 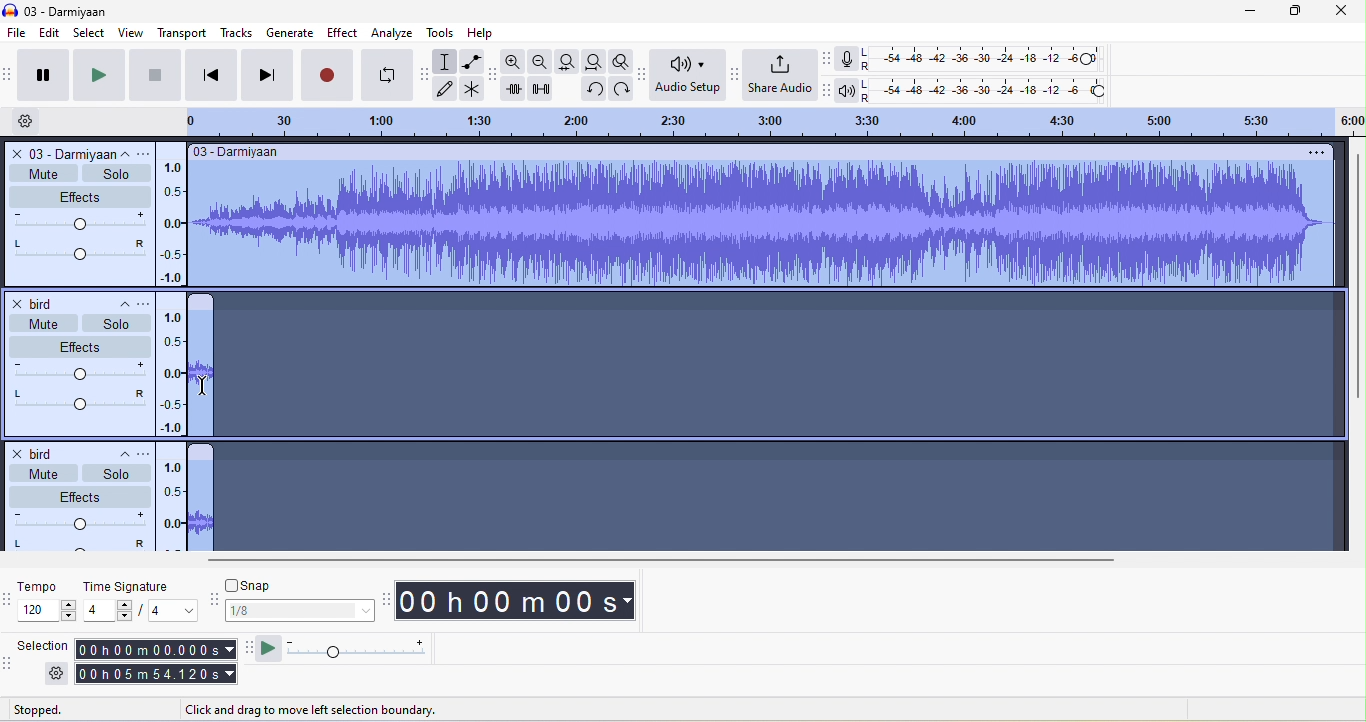 I want to click on record audio, so click(x=767, y=225).